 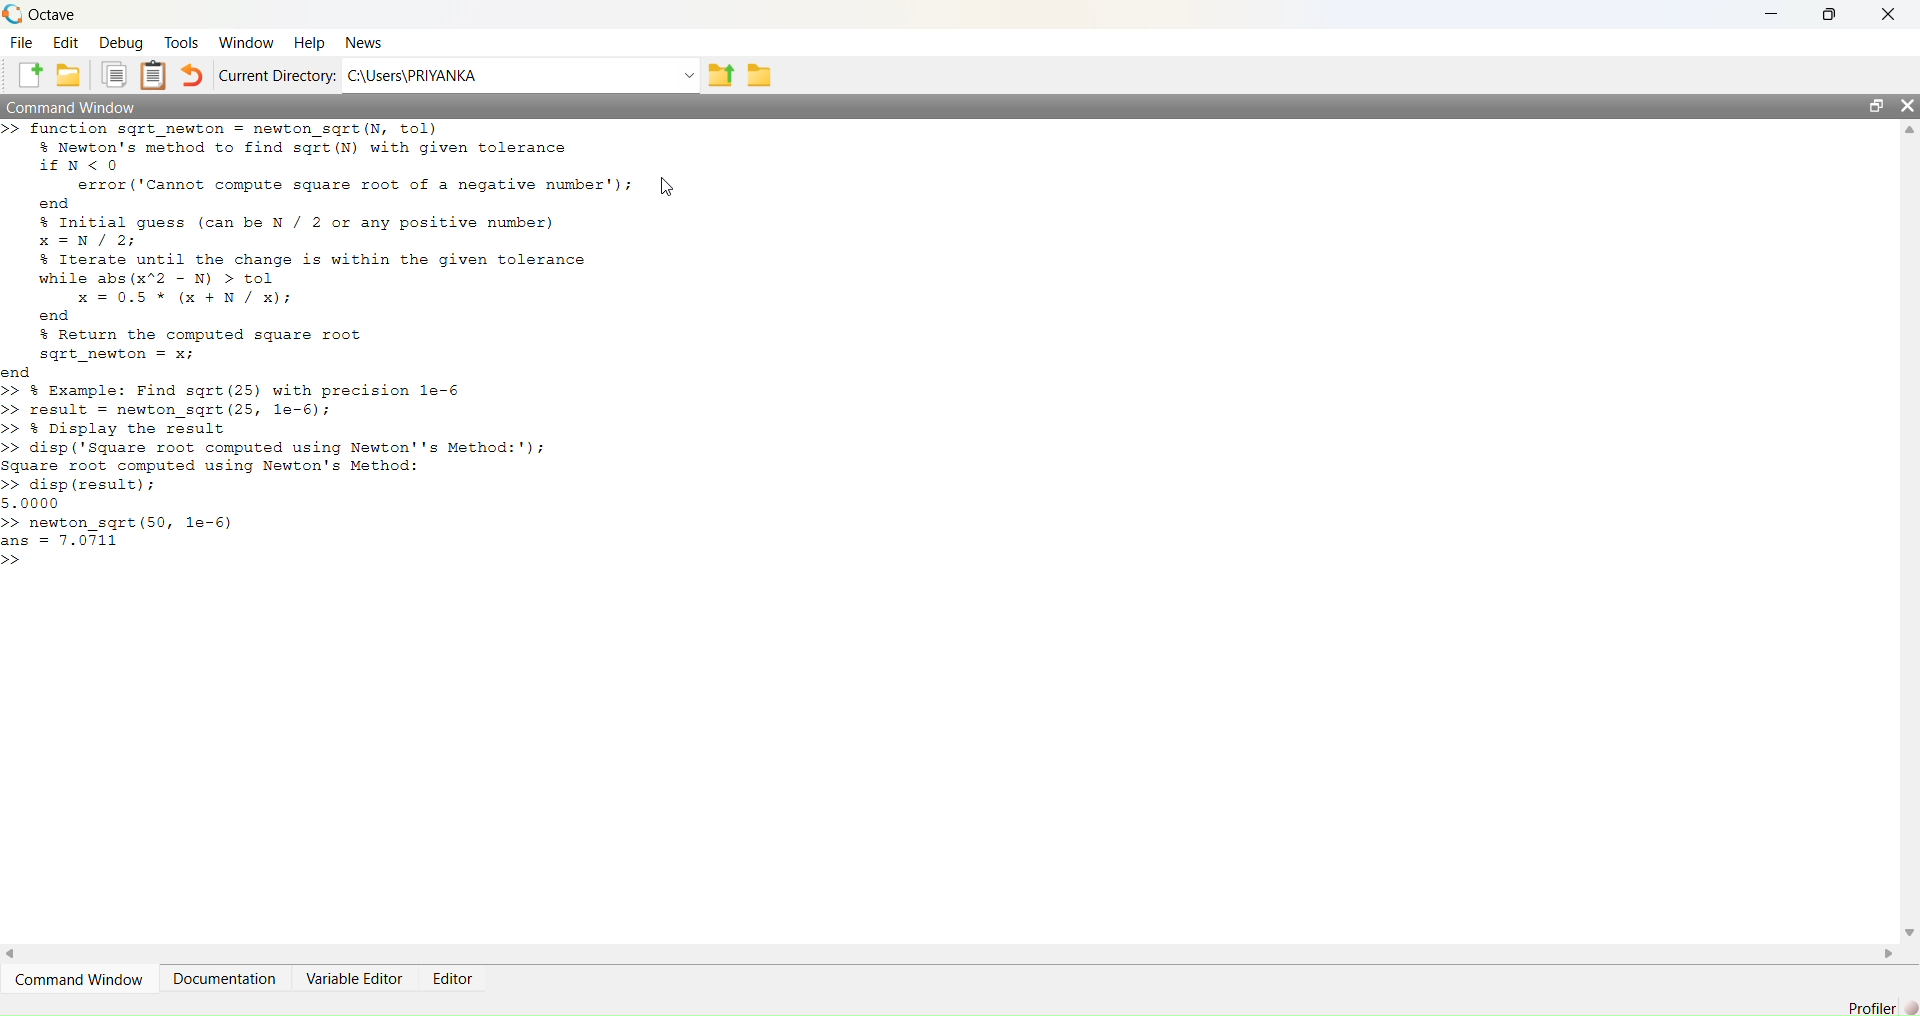 What do you see at coordinates (672, 184) in the screenshot?
I see `Cursor` at bounding box center [672, 184].